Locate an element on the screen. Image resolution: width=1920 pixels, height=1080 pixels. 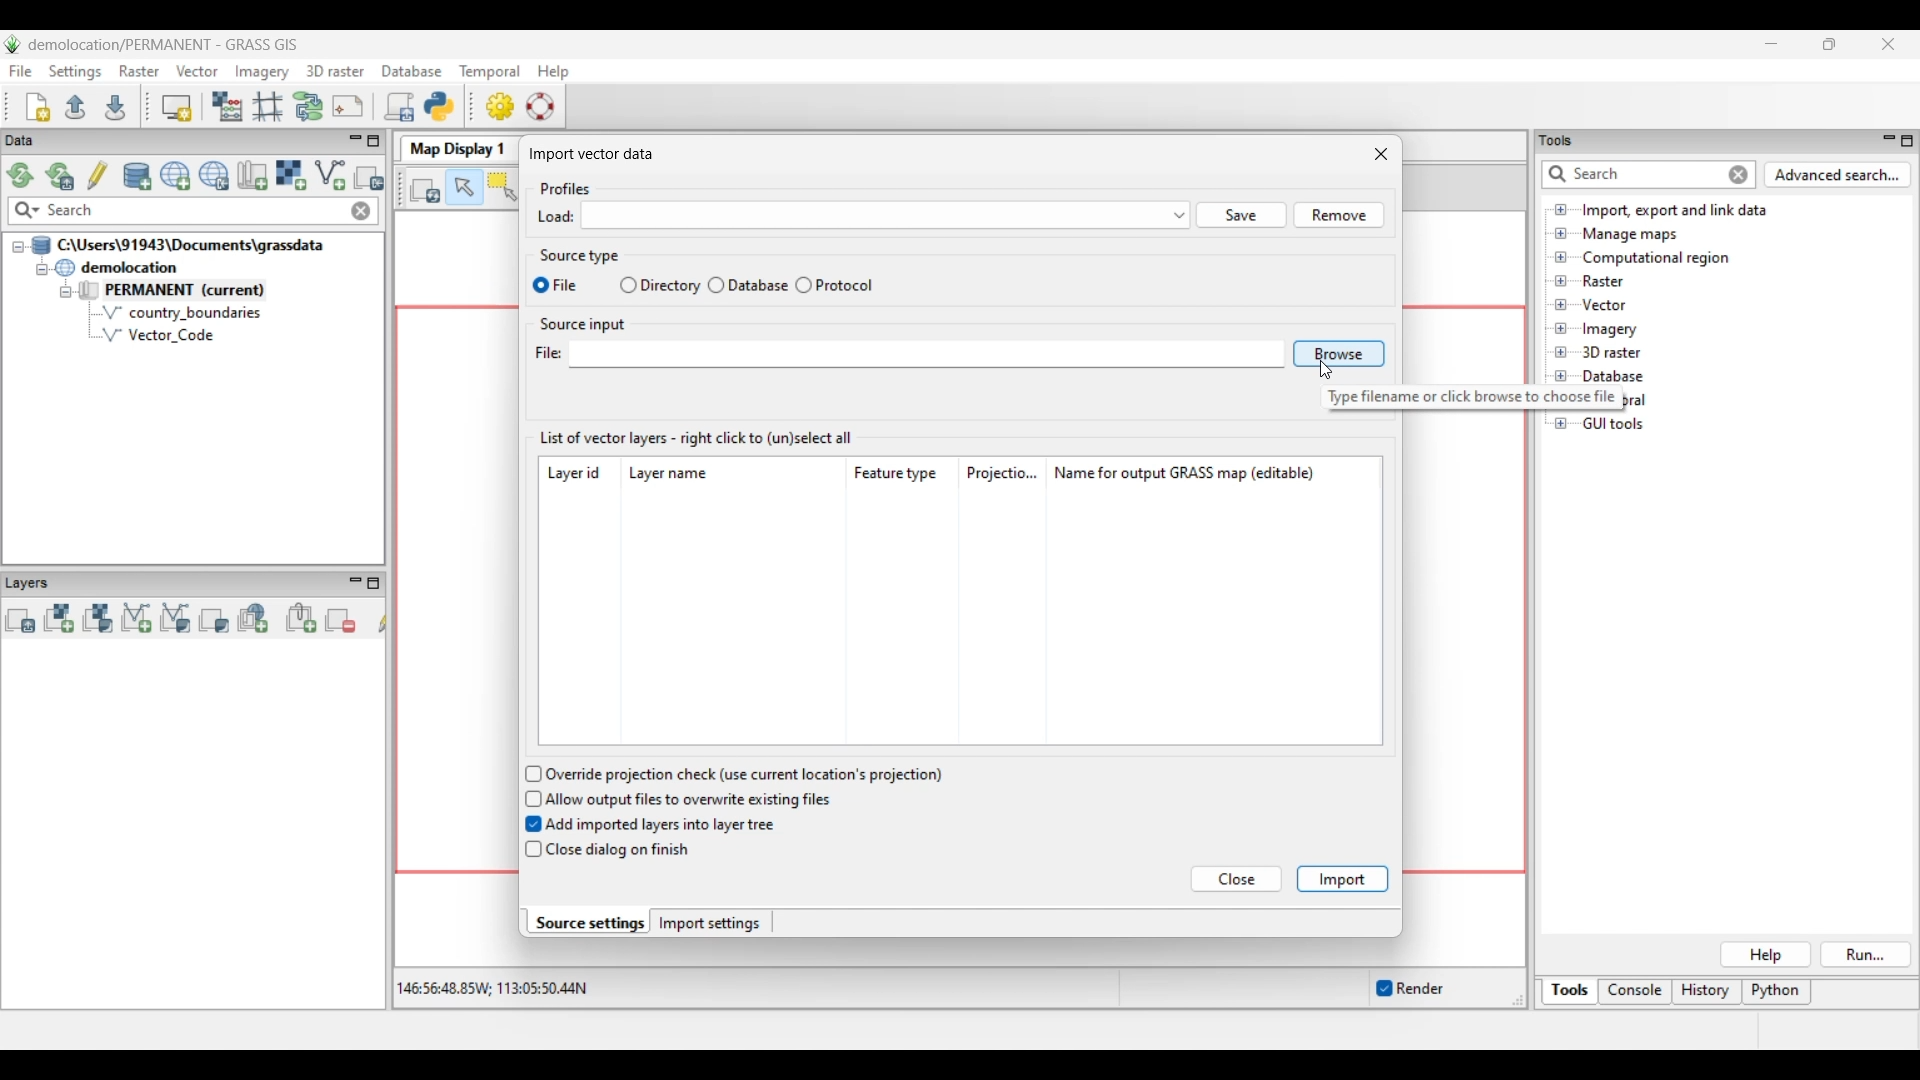
Close input made to quick search is located at coordinates (361, 211).